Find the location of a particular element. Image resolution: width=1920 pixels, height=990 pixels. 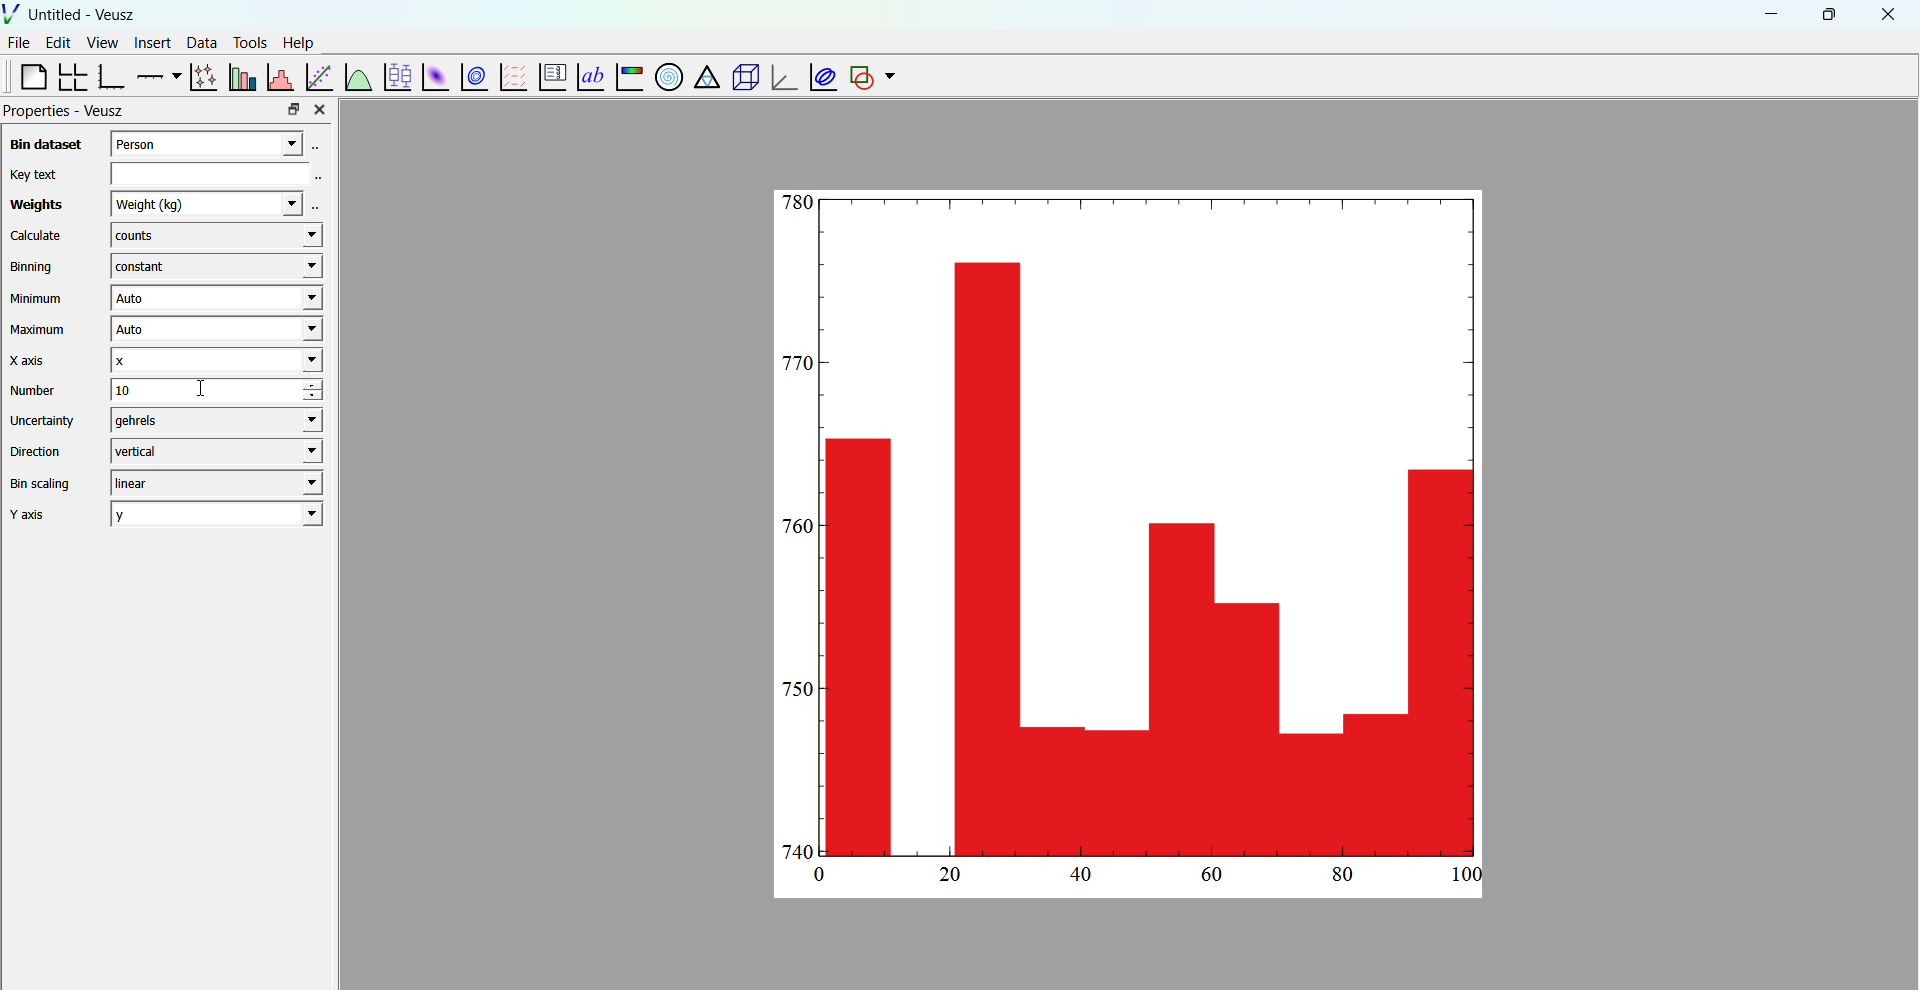

X axis is located at coordinates (33, 360).